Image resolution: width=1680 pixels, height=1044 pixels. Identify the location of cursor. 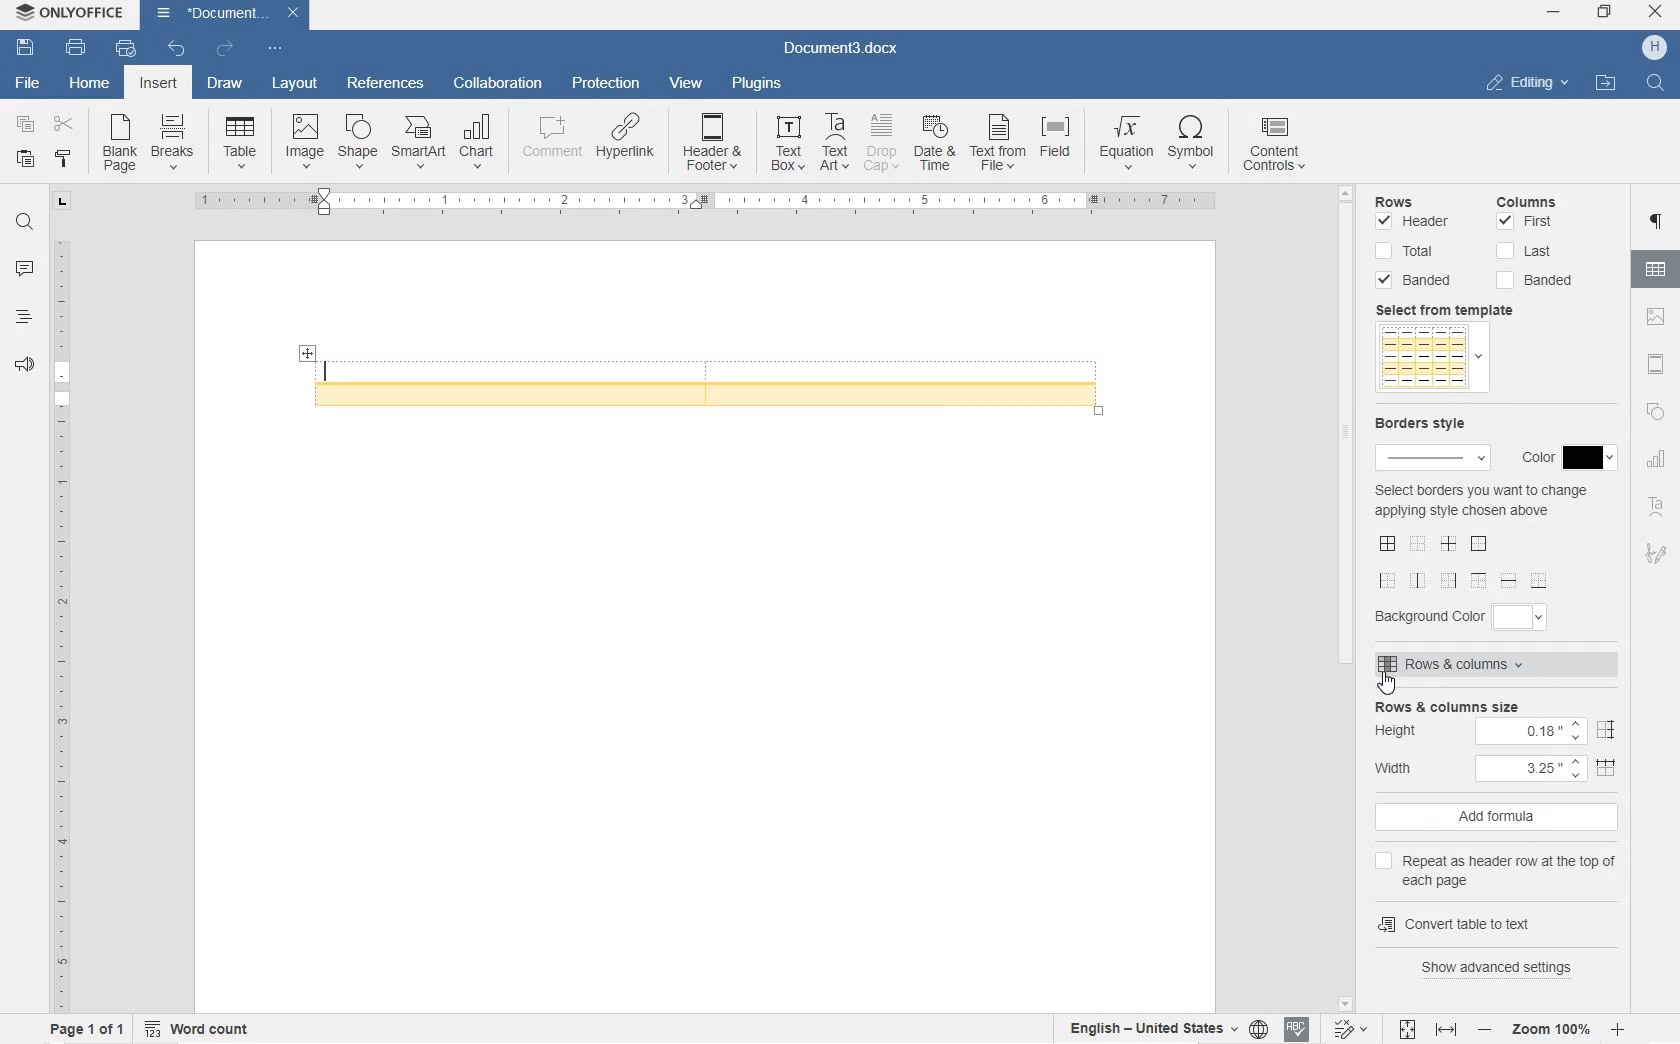
(1388, 685).